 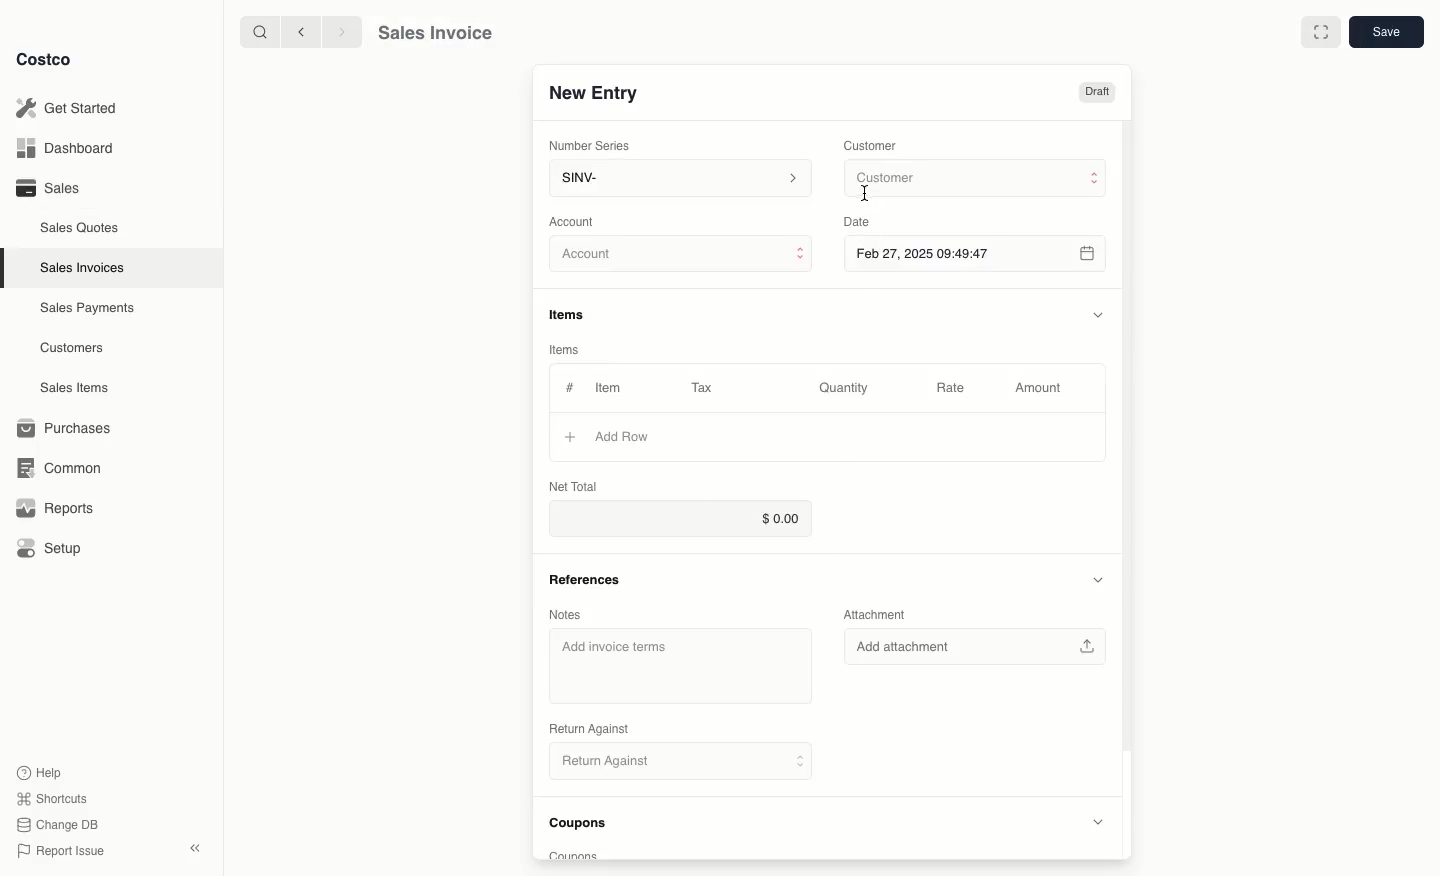 I want to click on Net Total, so click(x=574, y=486).